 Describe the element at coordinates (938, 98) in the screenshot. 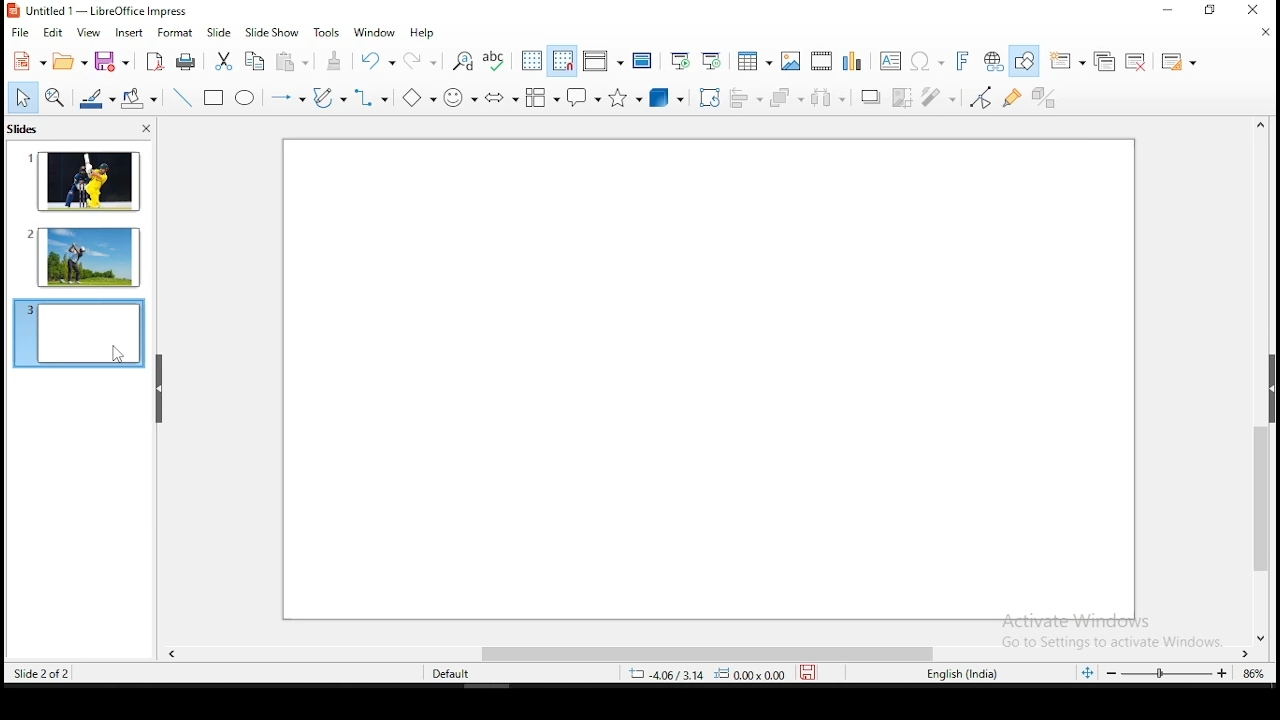

I see `filter` at that location.